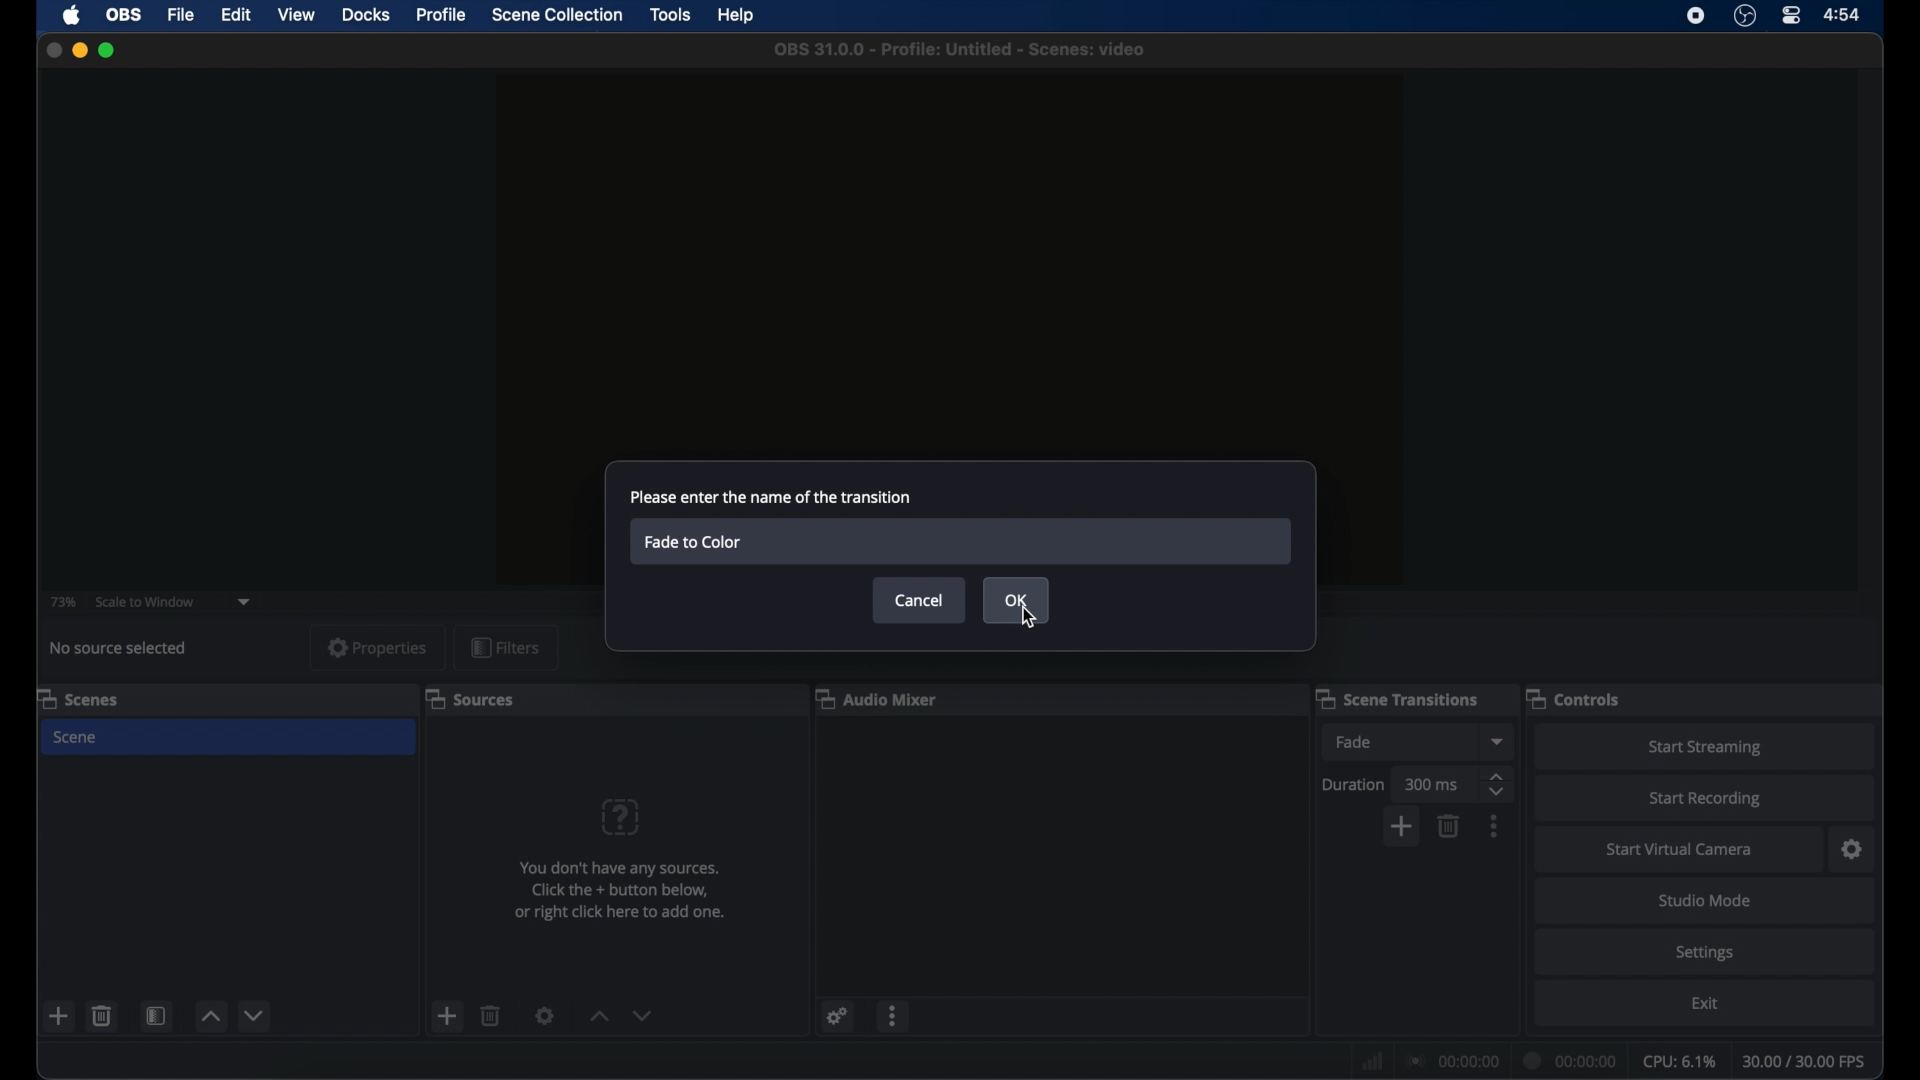  Describe the element at coordinates (1450, 826) in the screenshot. I see `delete` at that location.